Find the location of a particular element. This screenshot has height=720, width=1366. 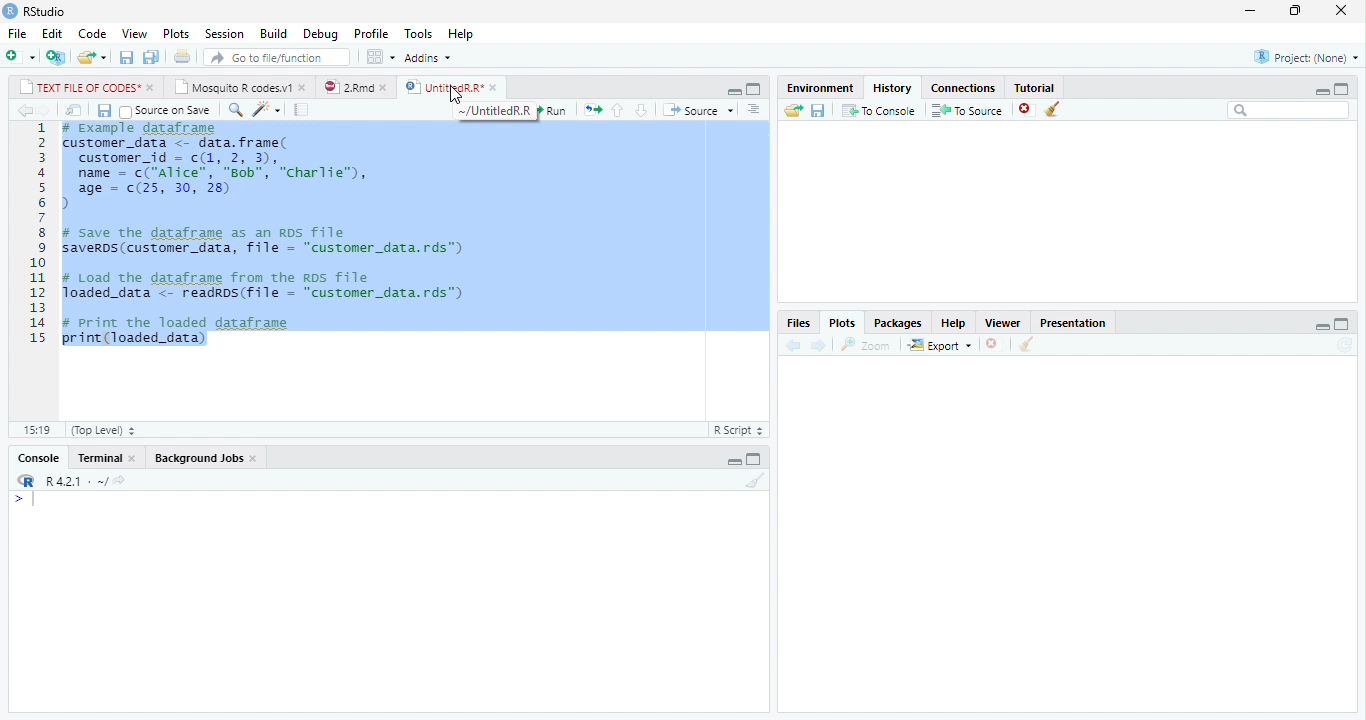

R Script is located at coordinates (740, 429).